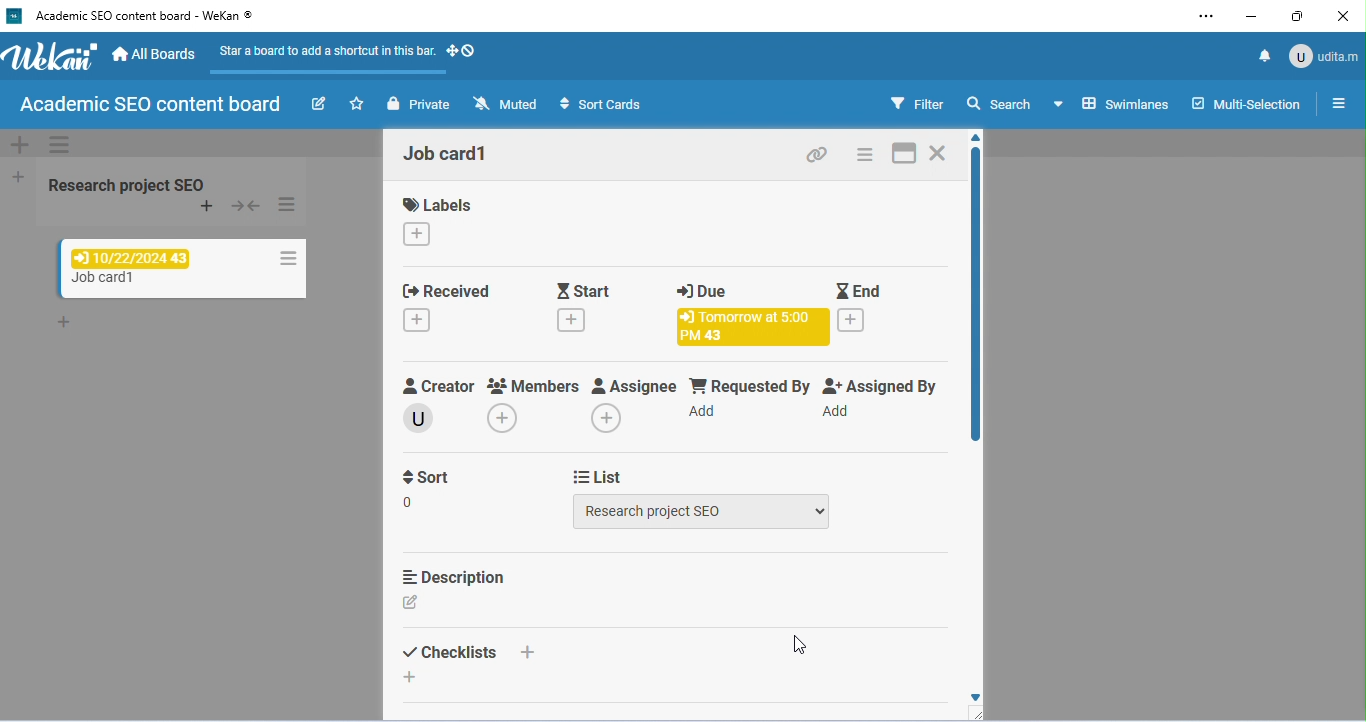  Describe the element at coordinates (452, 290) in the screenshot. I see `received` at that location.